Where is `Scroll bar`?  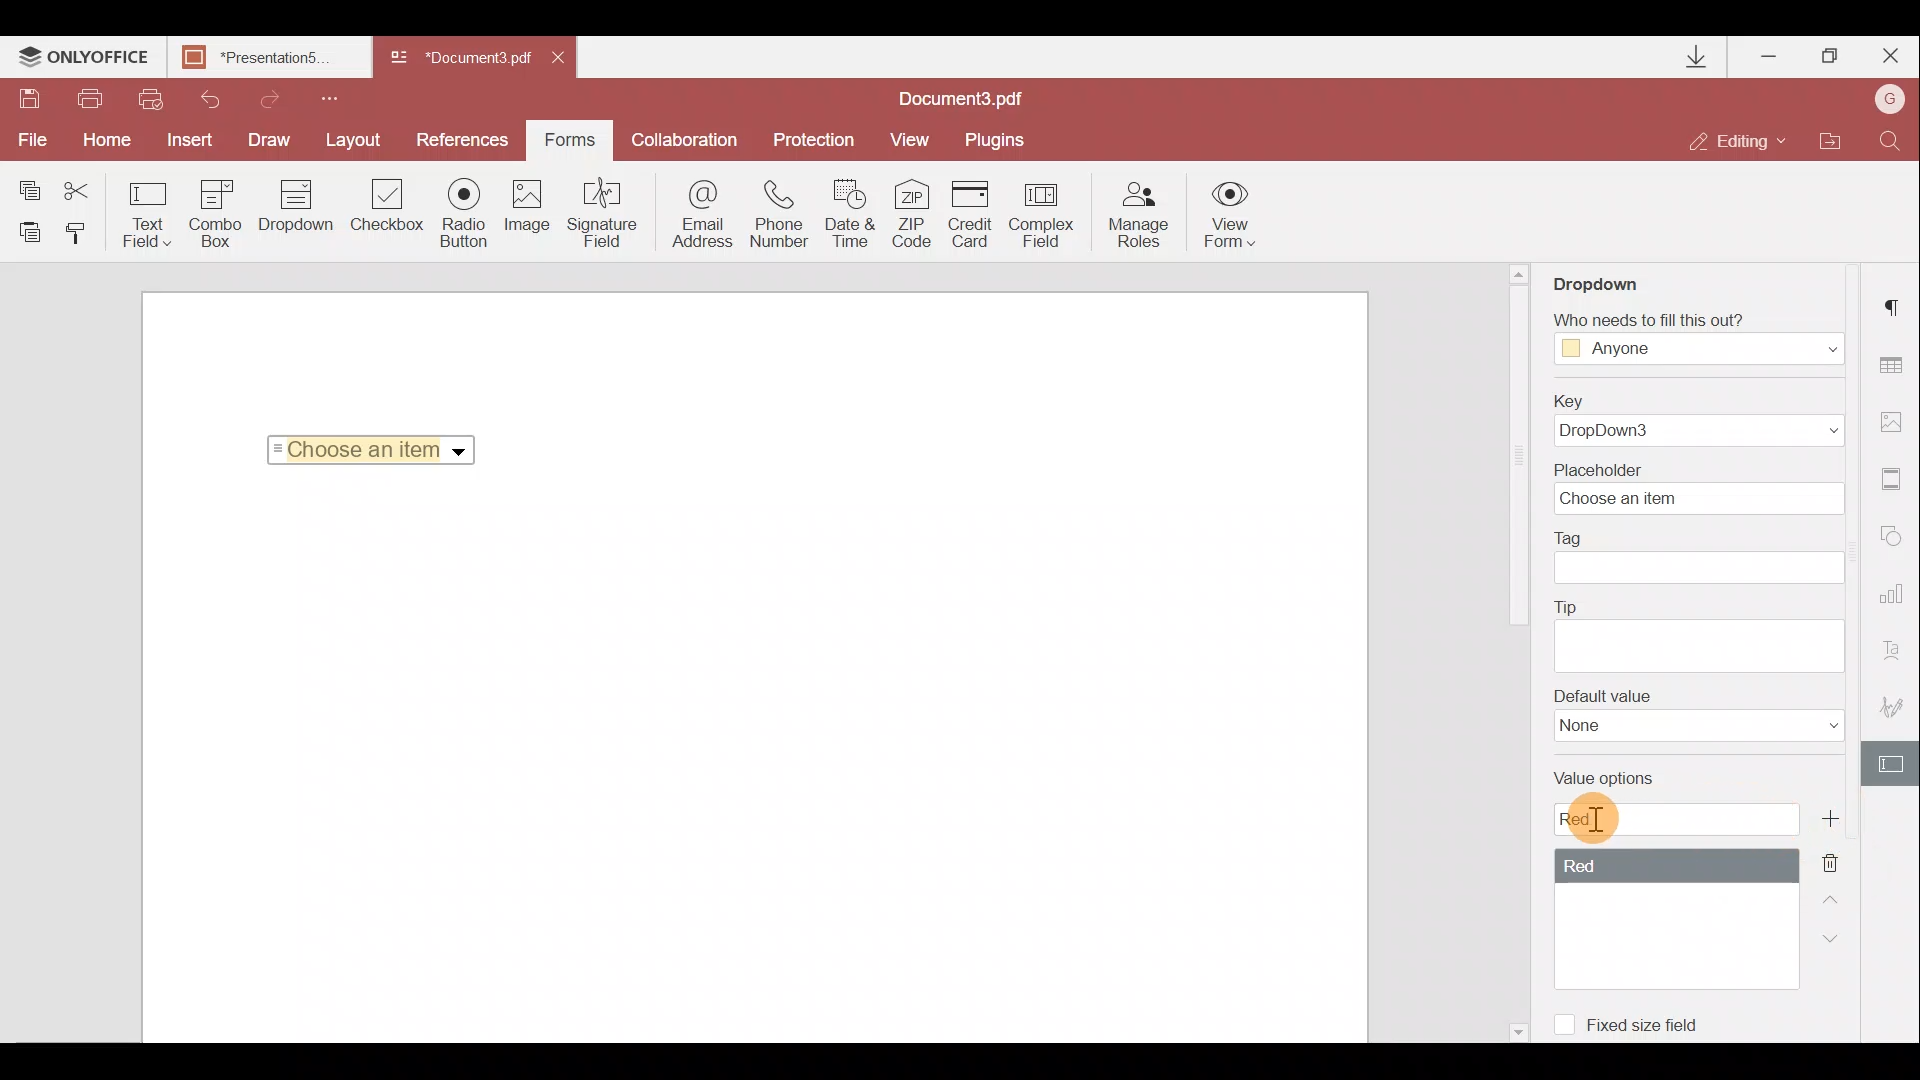 Scroll bar is located at coordinates (1517, 461).